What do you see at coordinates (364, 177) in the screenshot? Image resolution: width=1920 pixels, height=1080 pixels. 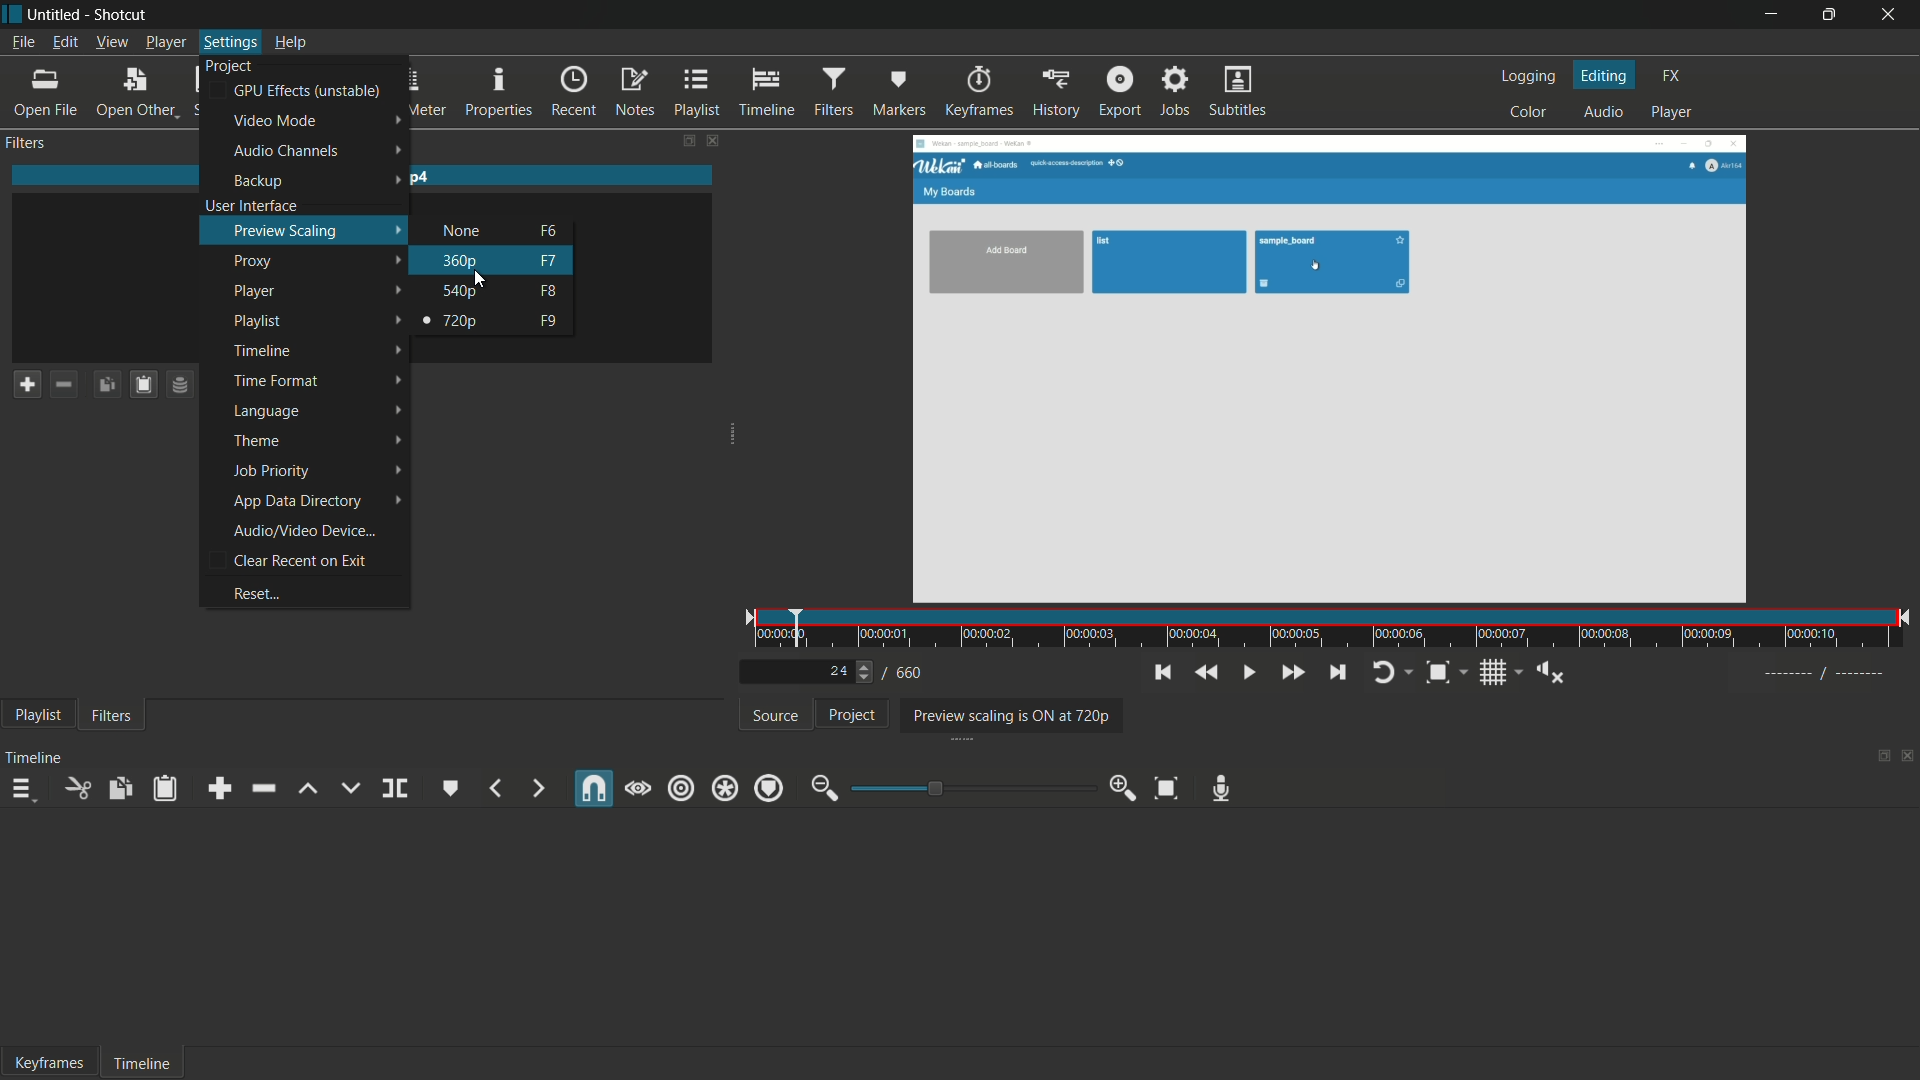 I see `imported file name` at bounding box center [364, 177].